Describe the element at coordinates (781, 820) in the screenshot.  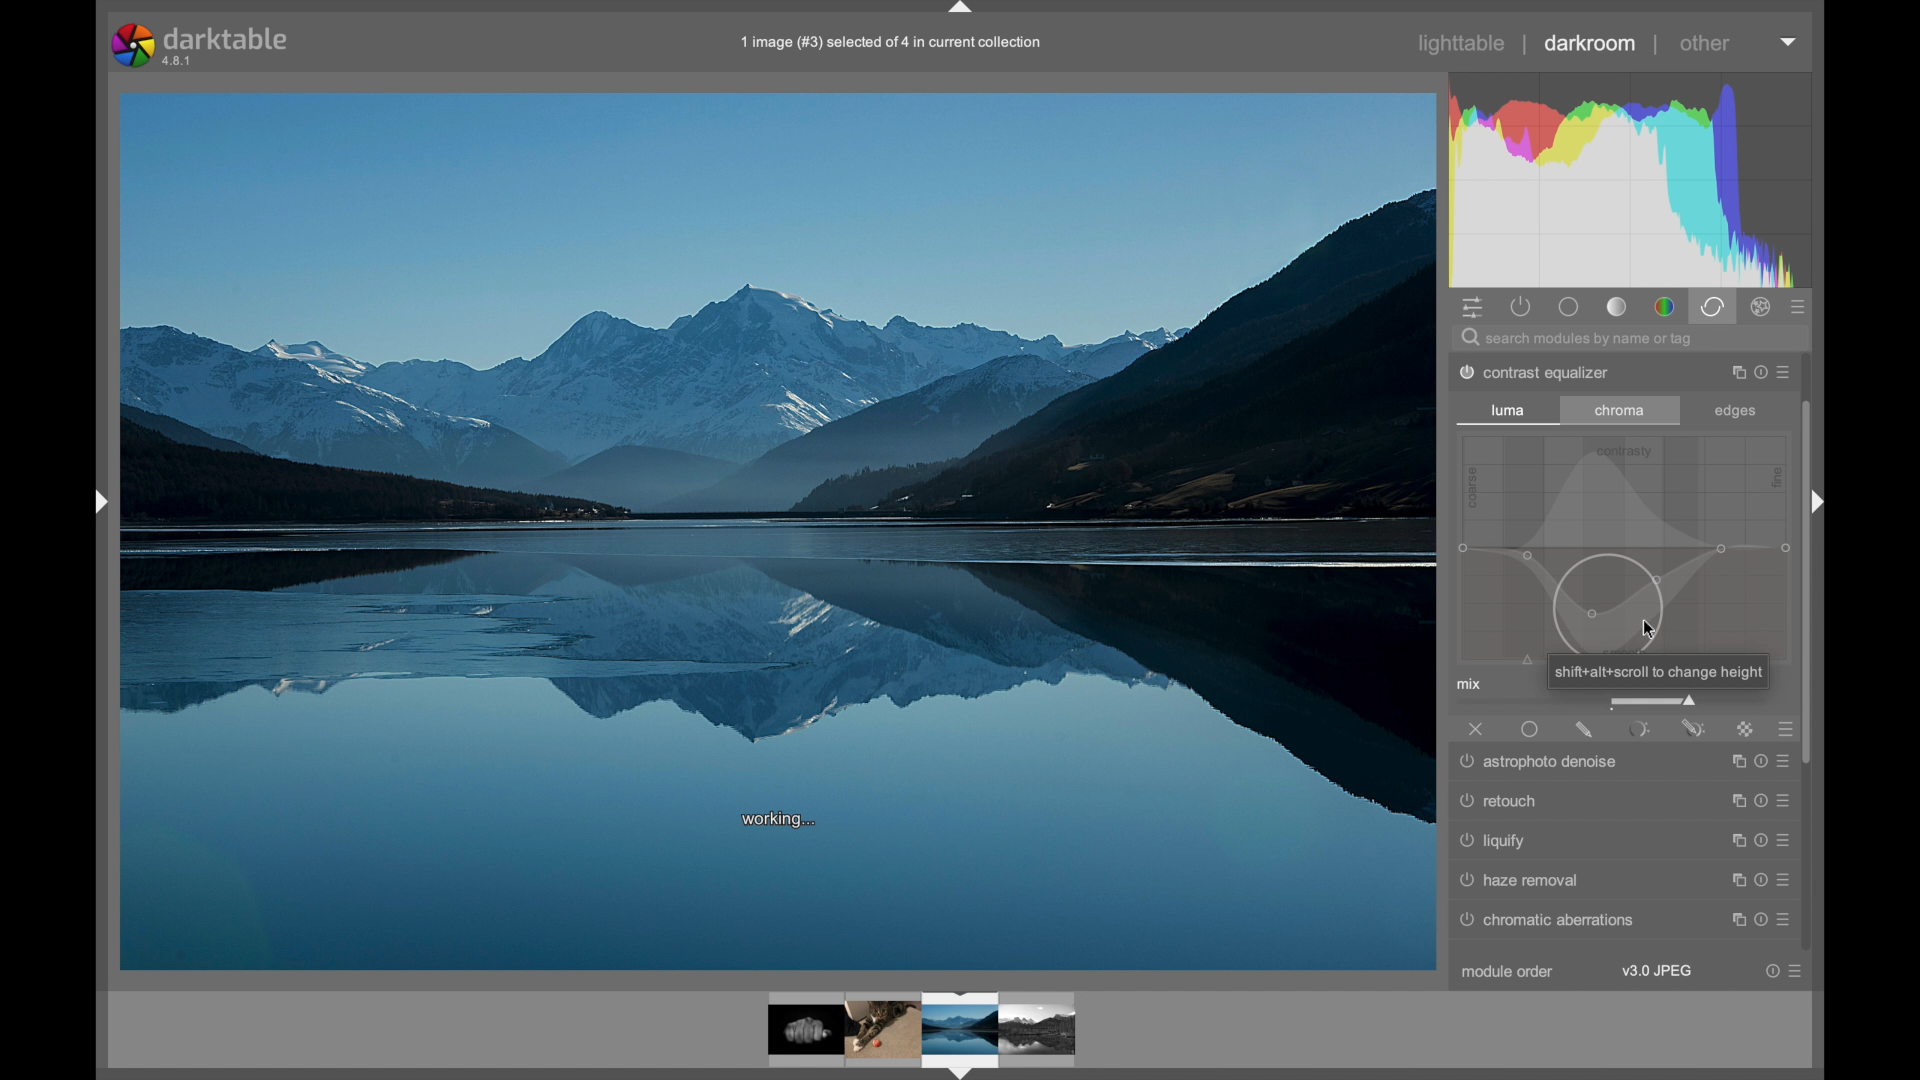
I see `working` at that location.